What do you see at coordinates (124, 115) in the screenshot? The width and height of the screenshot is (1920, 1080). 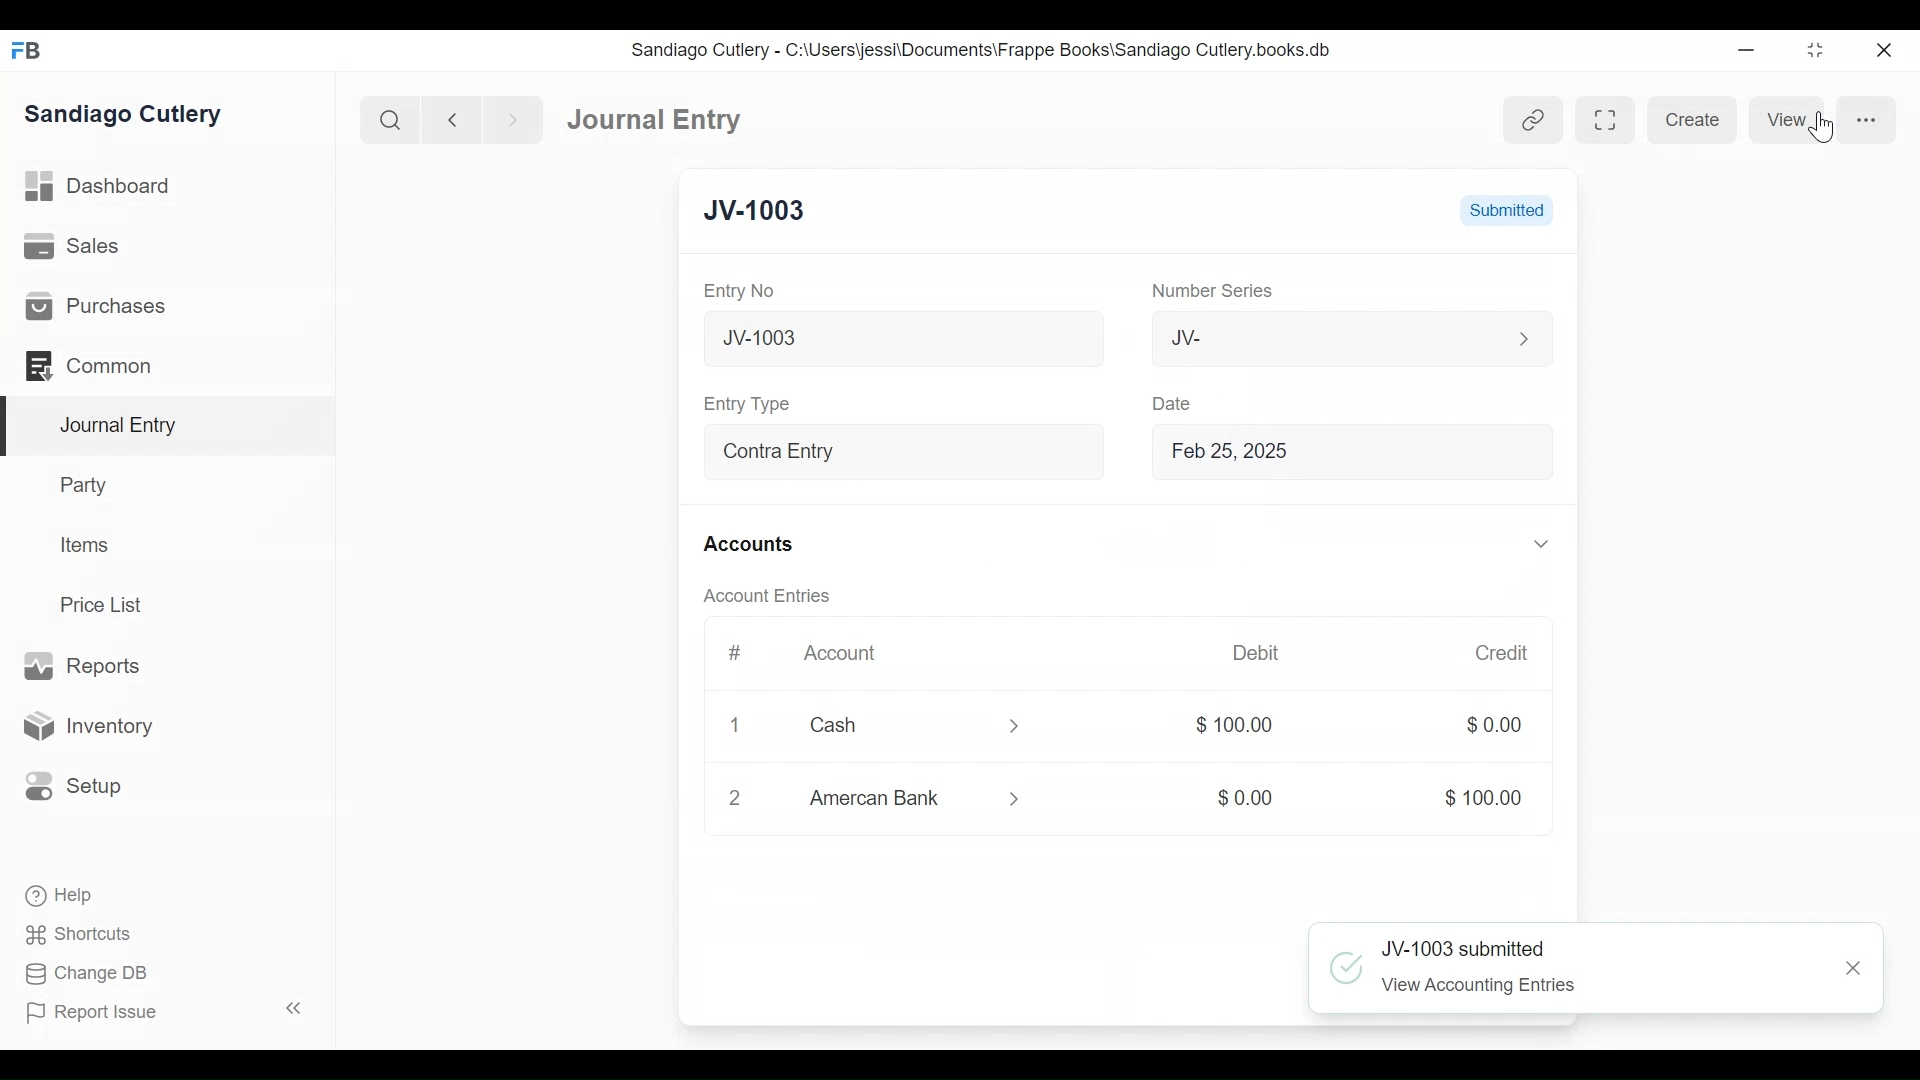 I see `Sandiago Cutlery` at bounding box center [124, 115].